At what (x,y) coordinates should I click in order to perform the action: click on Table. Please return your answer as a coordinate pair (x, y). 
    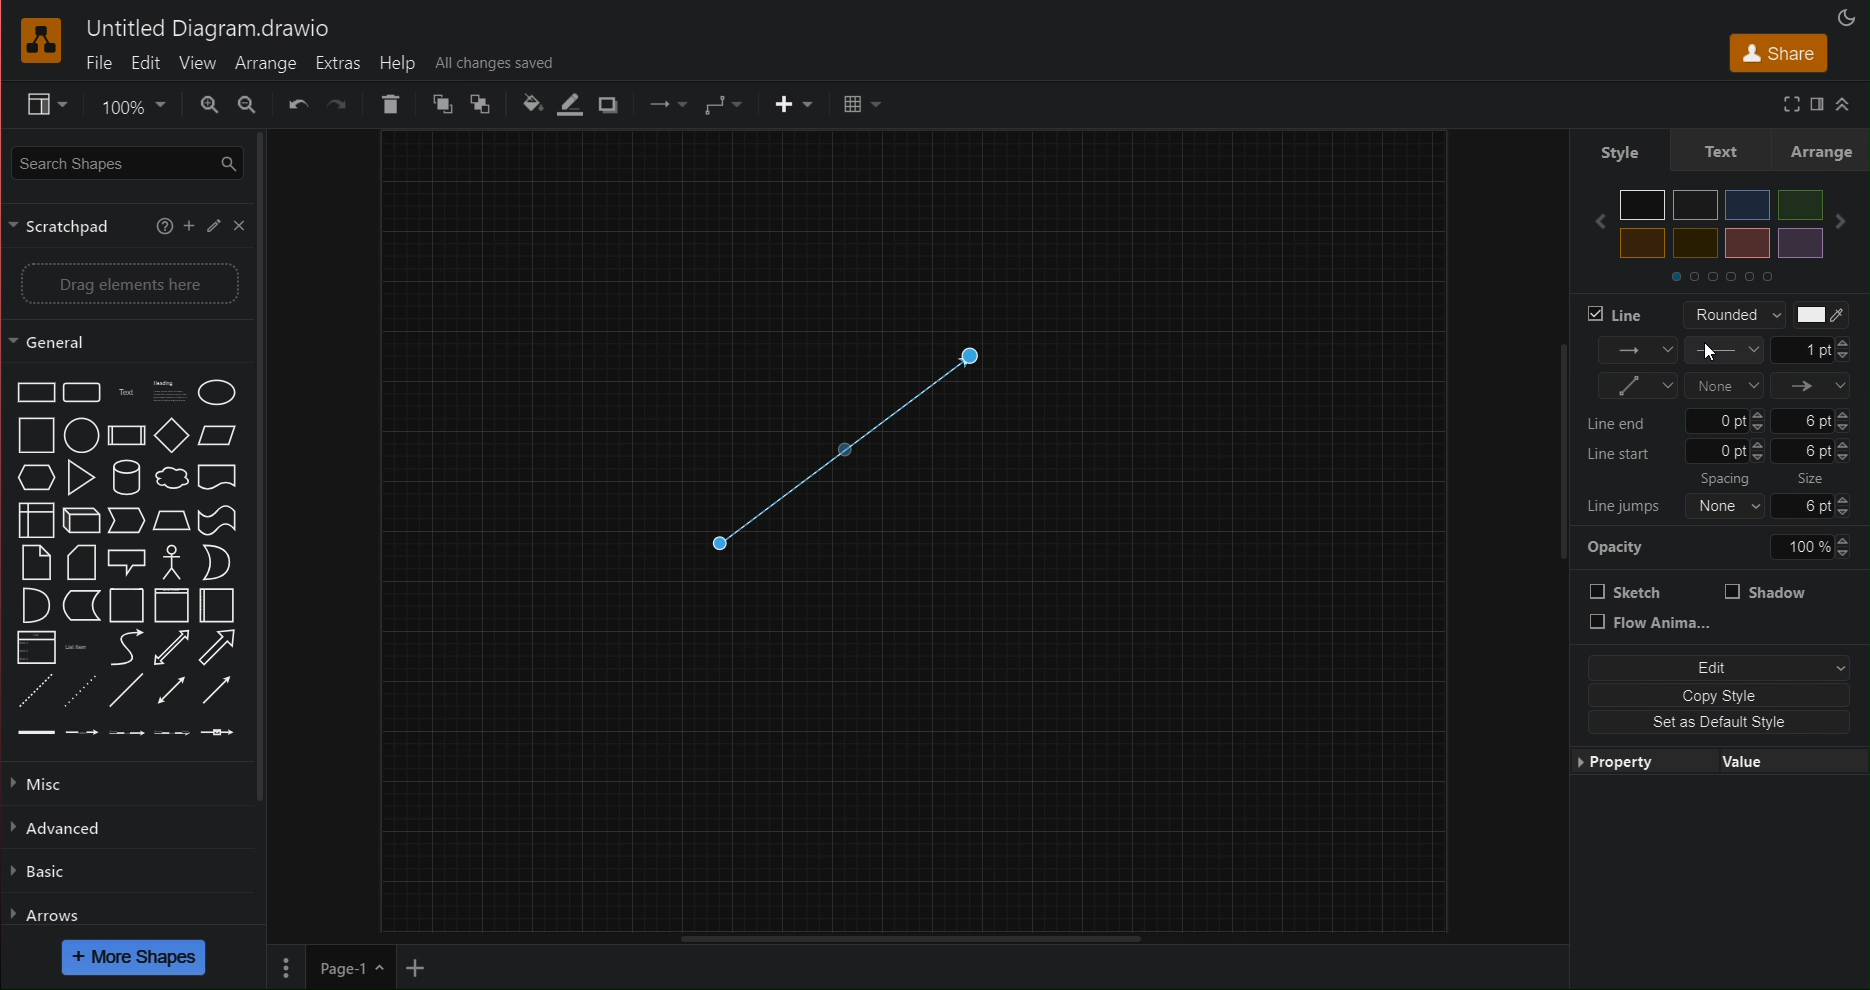
    Looking at the image, I should click on (860, 105).